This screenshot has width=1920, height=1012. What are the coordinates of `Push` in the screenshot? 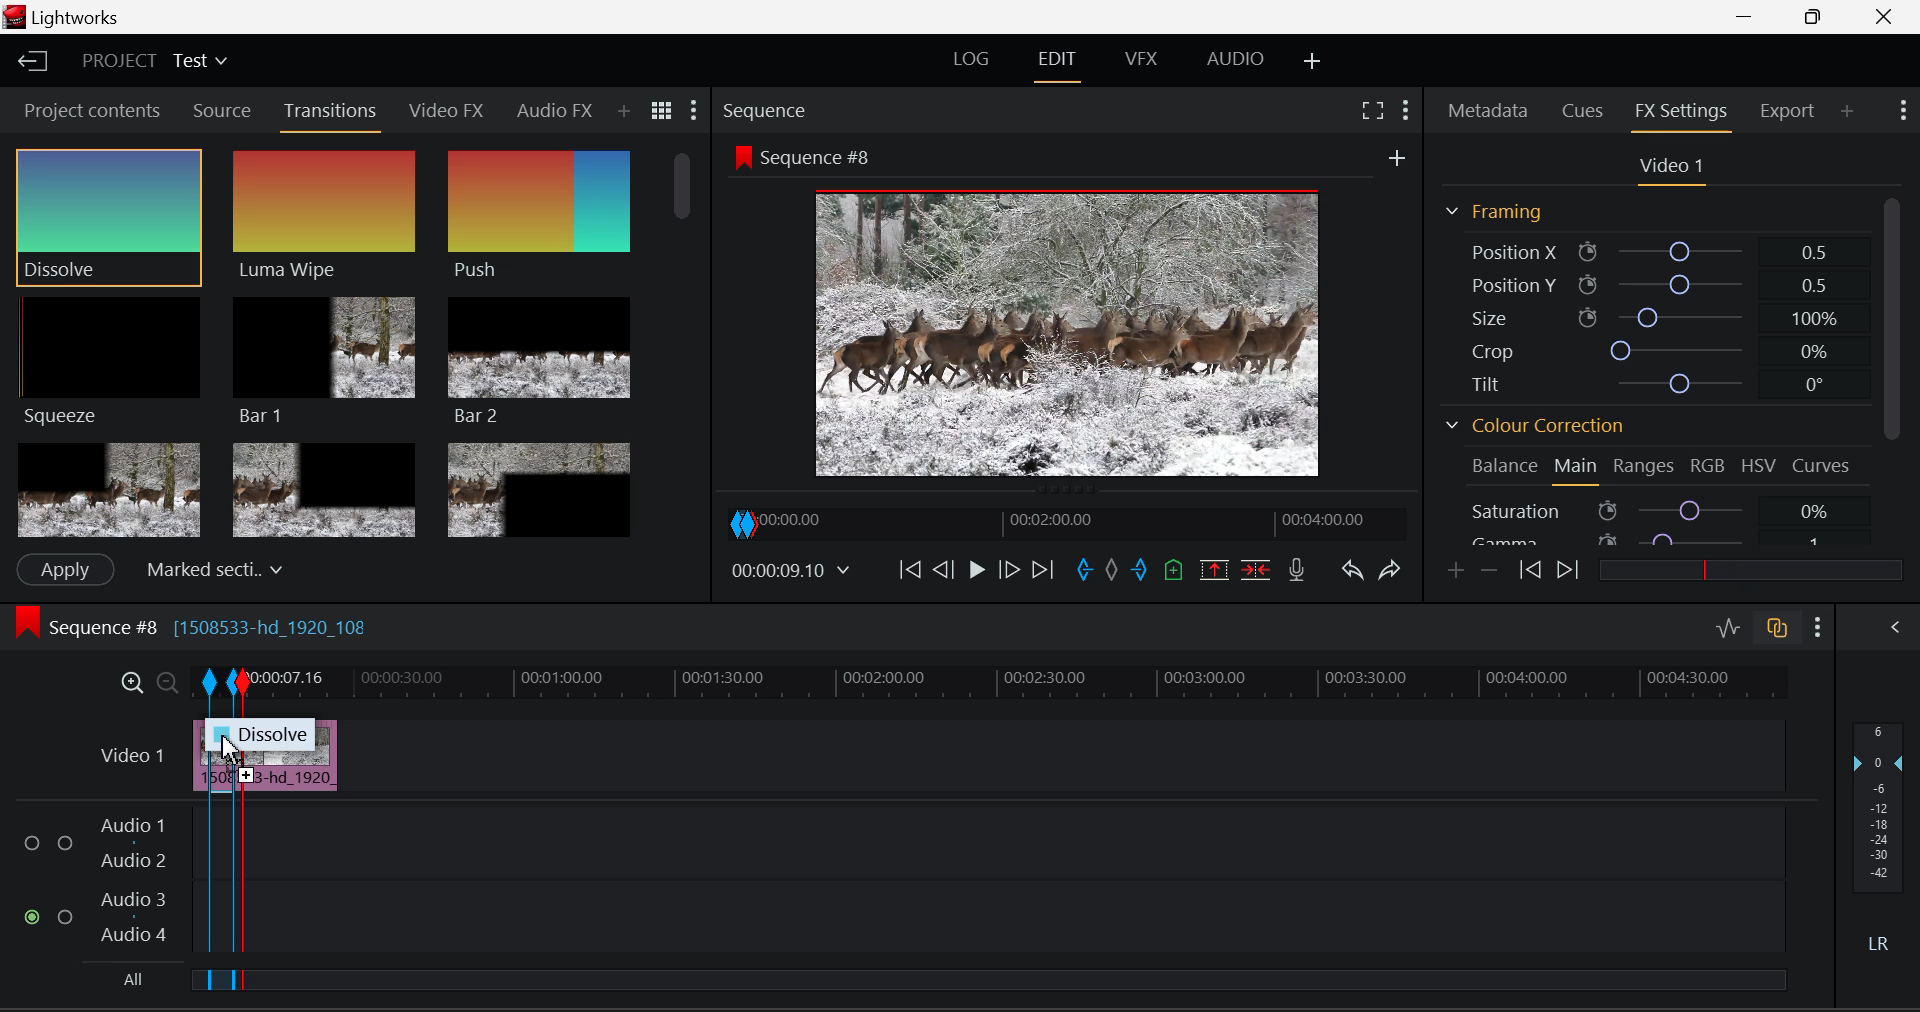 It's located at (539, 218).